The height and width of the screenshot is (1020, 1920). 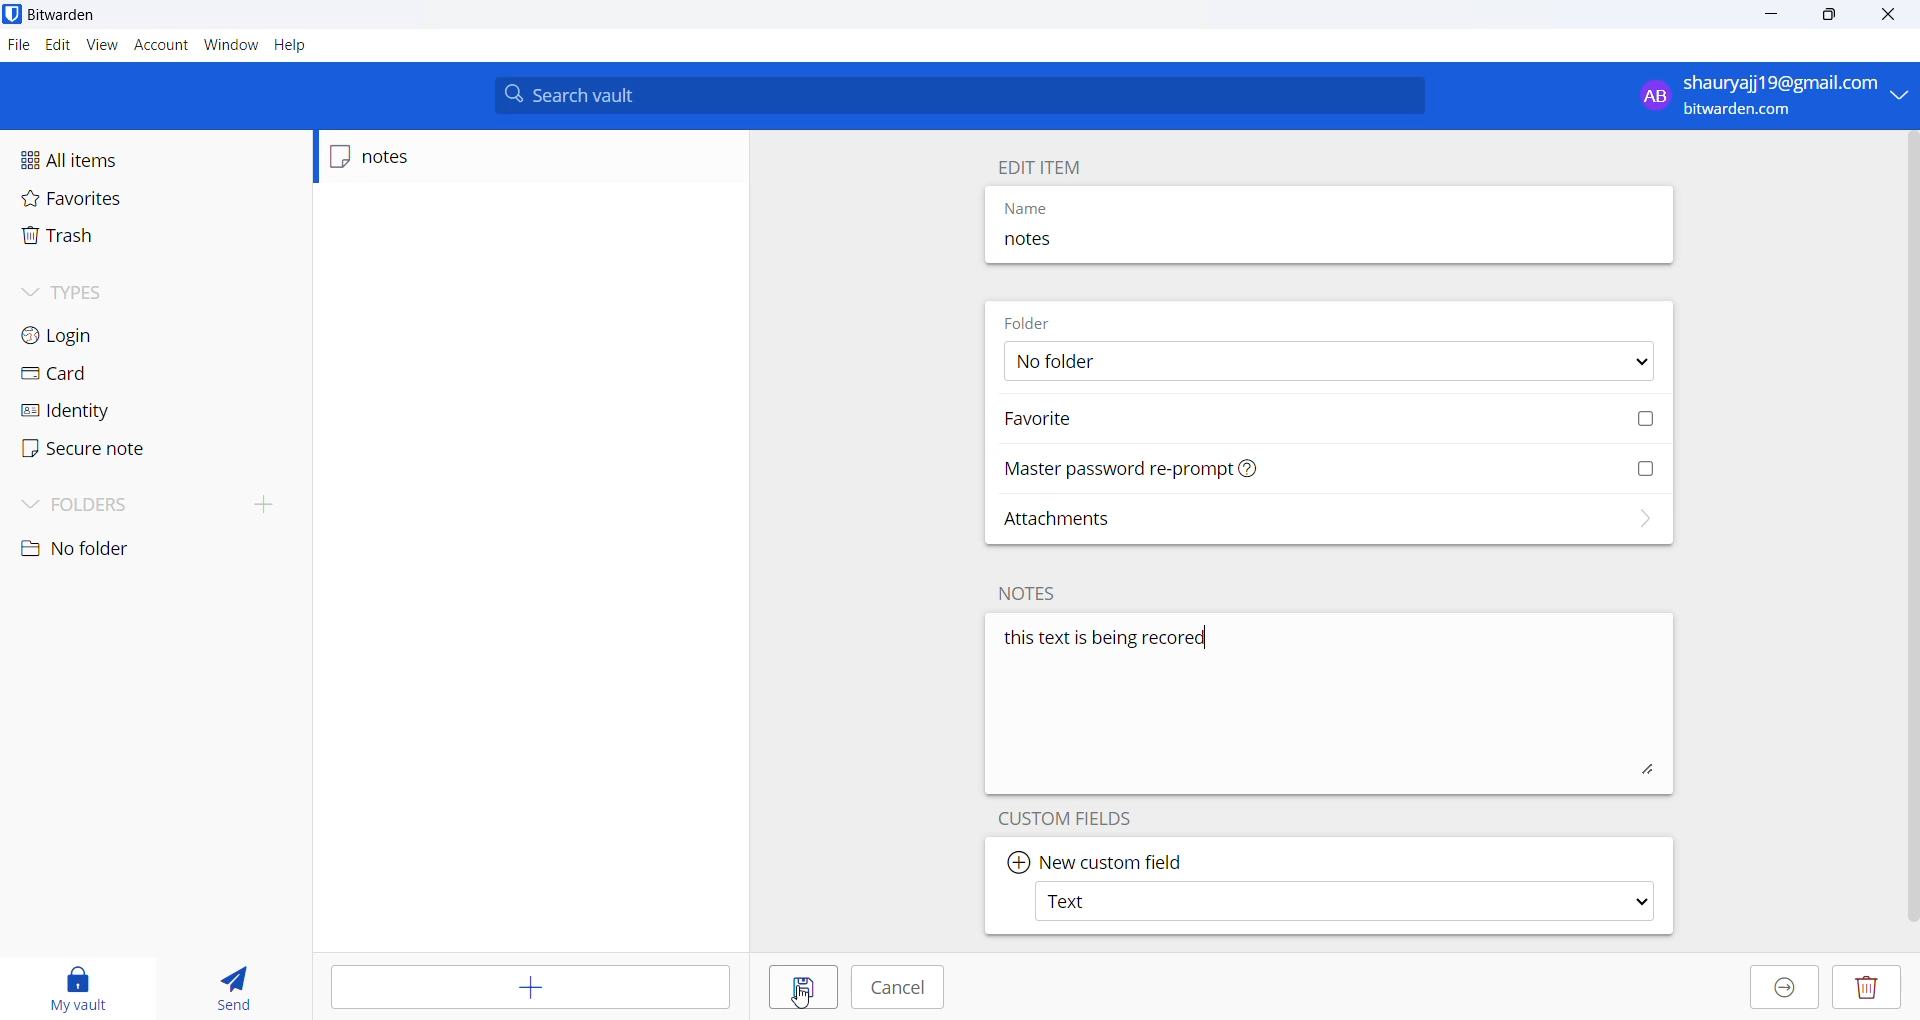 What do you see at coordinates (1101, 246) in the screenshot?
I see `notes` at bounding box center [1101, 246].